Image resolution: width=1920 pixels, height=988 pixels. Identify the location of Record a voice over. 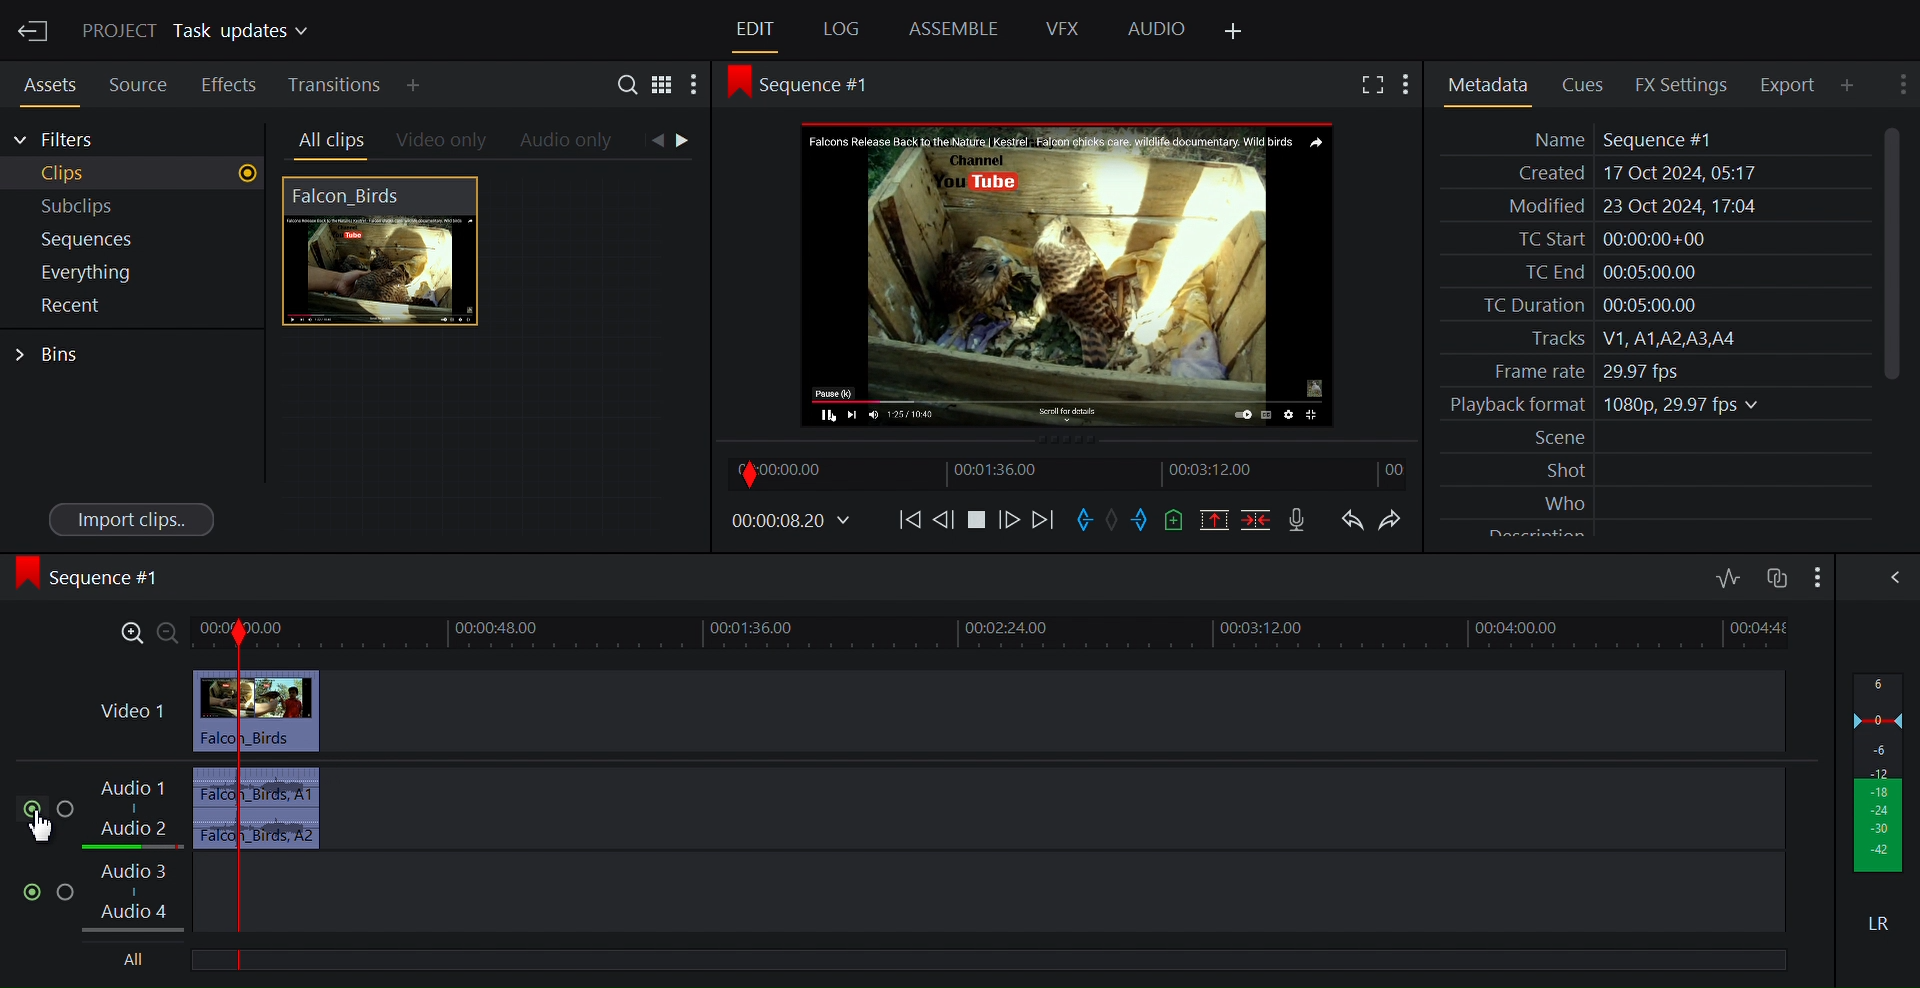
(1303, 522).